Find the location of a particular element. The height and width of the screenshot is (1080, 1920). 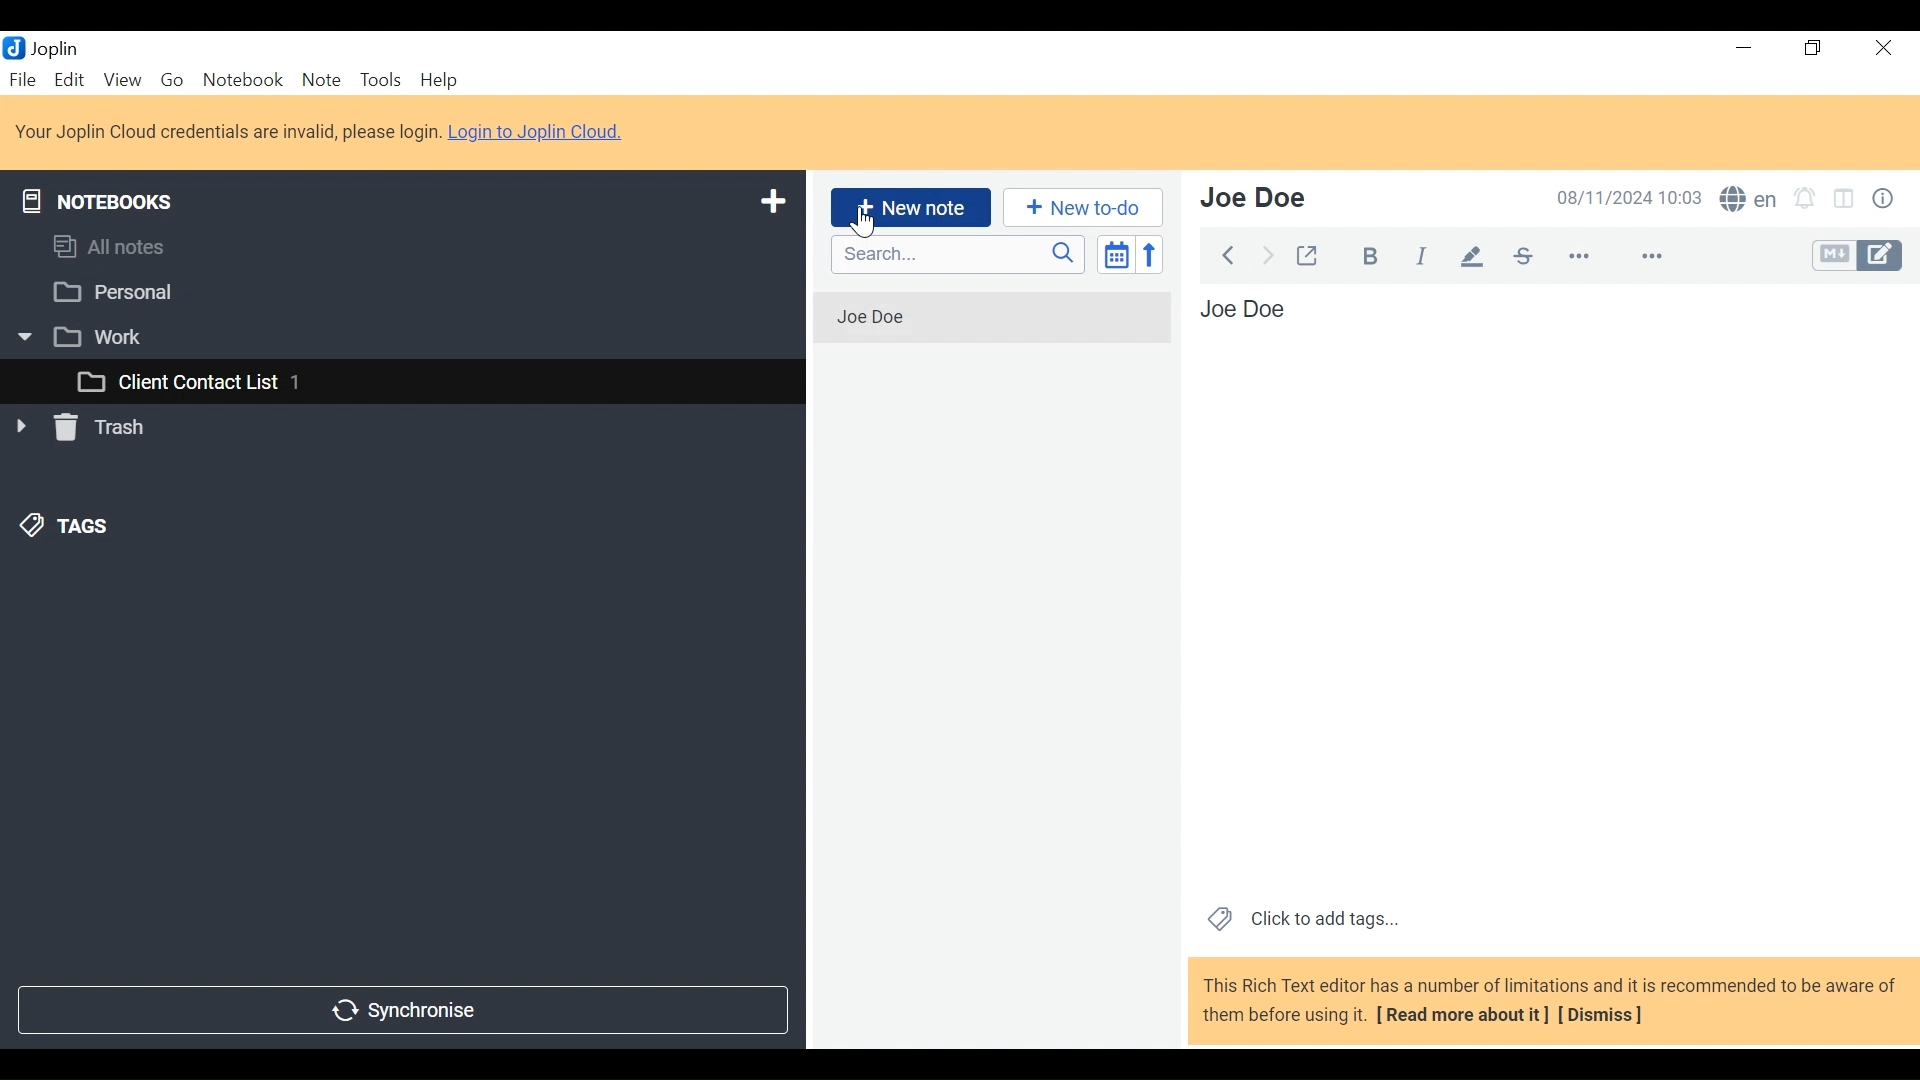

Strikethrough is located at coordinates (1523, 256).